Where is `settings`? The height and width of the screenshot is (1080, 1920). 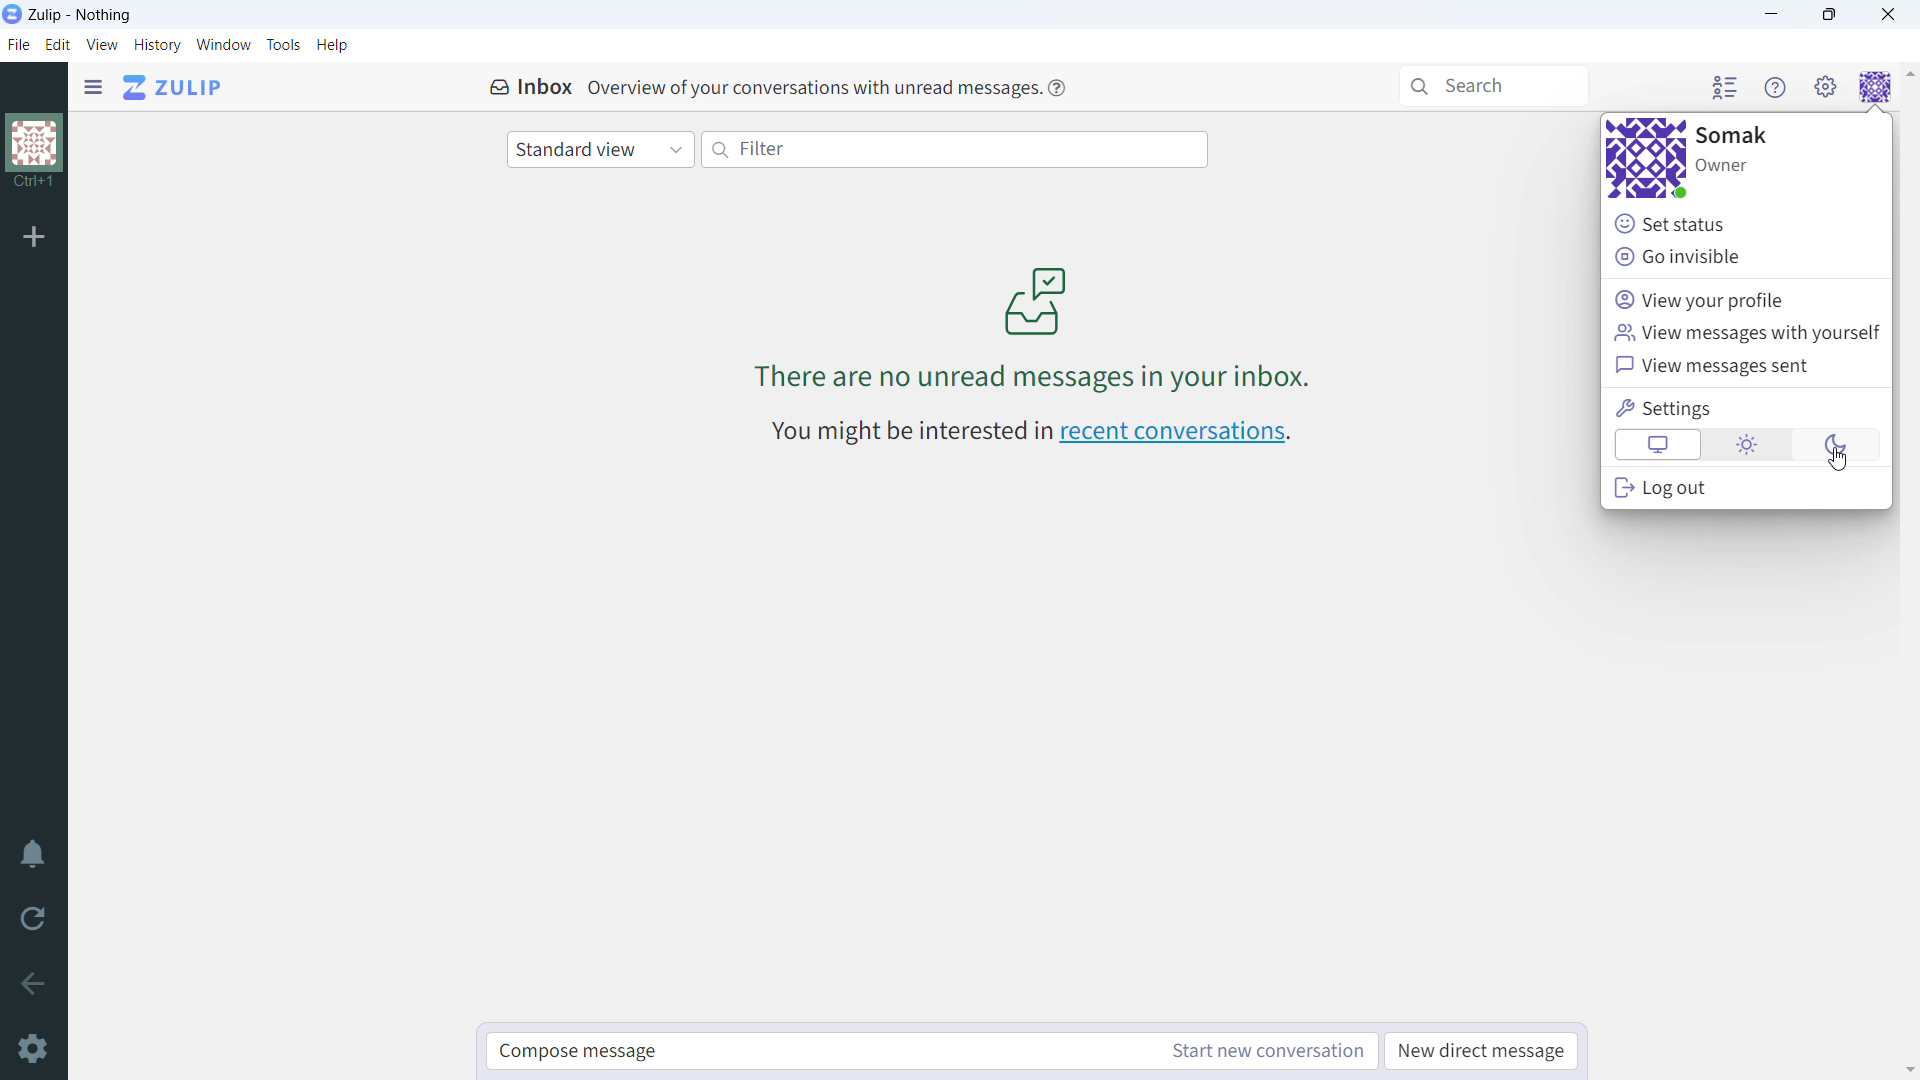
settings is located at coordinates (1748, 408).